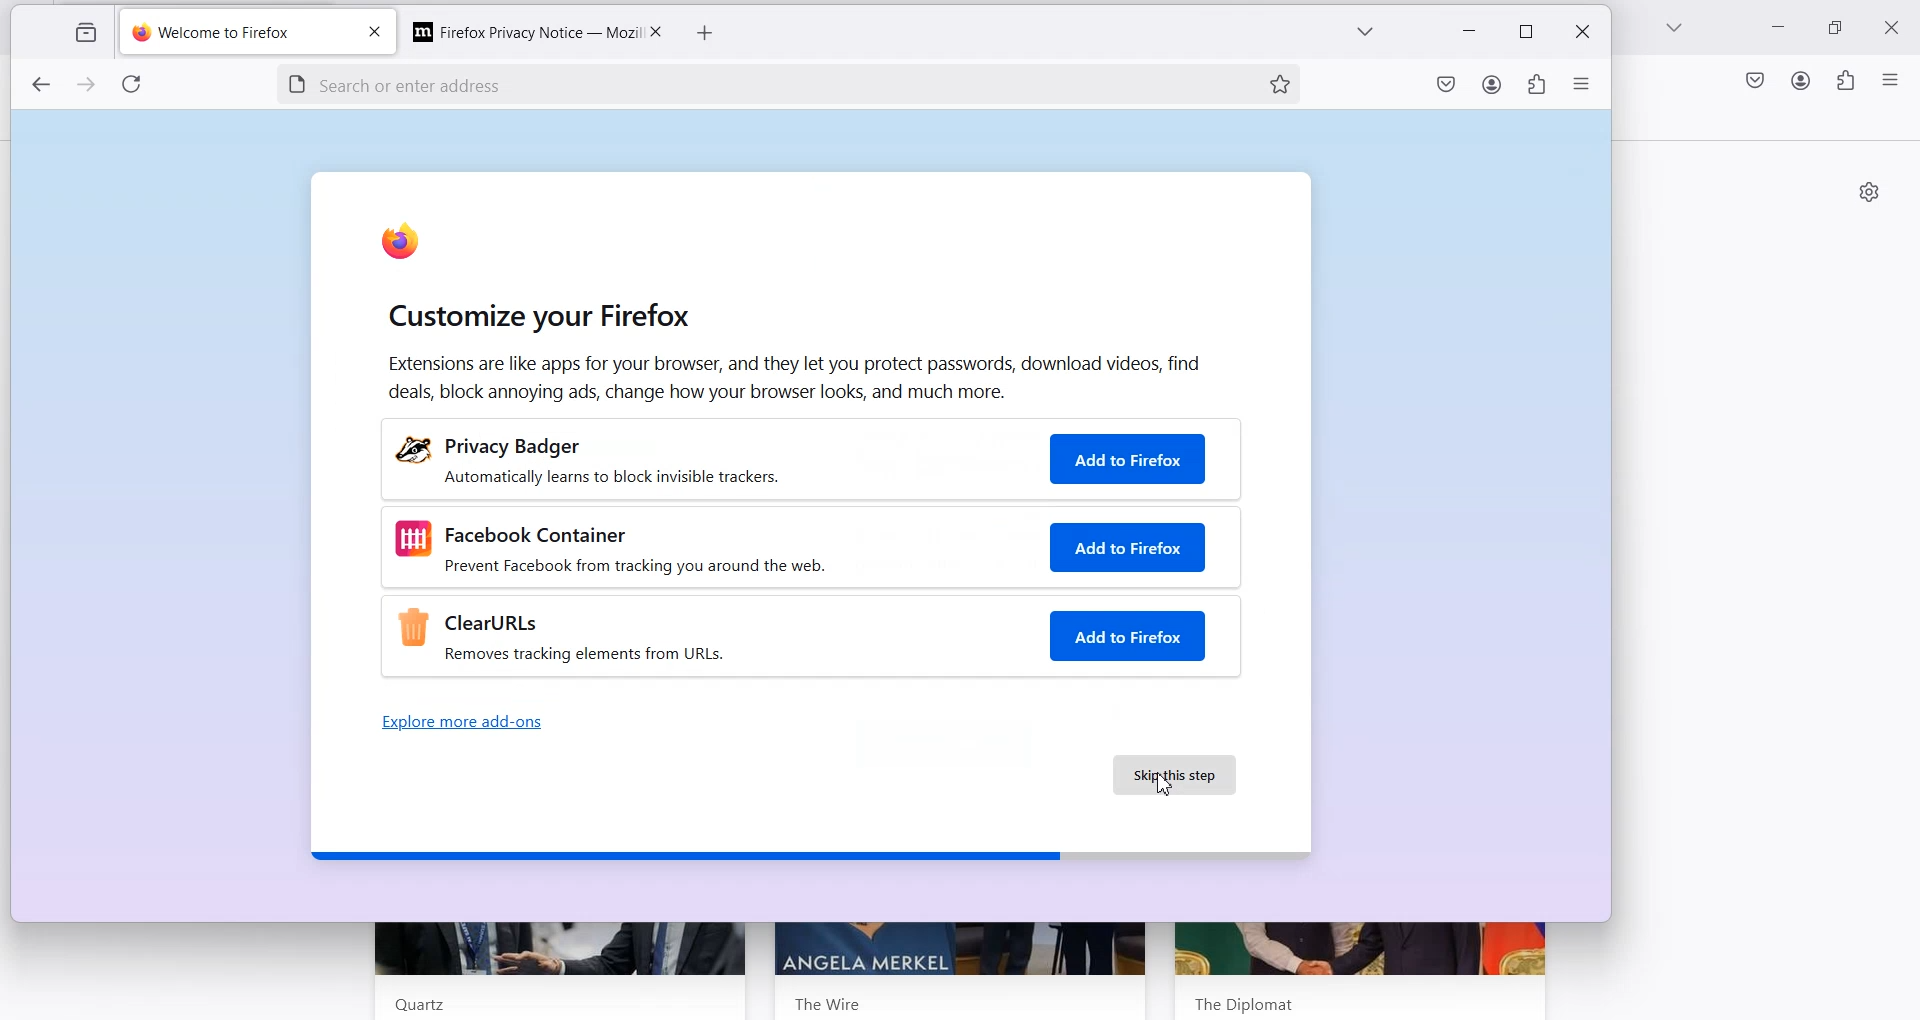 The width and height of the screenshot is (1920, 1020). Describe the element at coordinates (402, 247) in the screenshot. I see `firefox logo` at that location.